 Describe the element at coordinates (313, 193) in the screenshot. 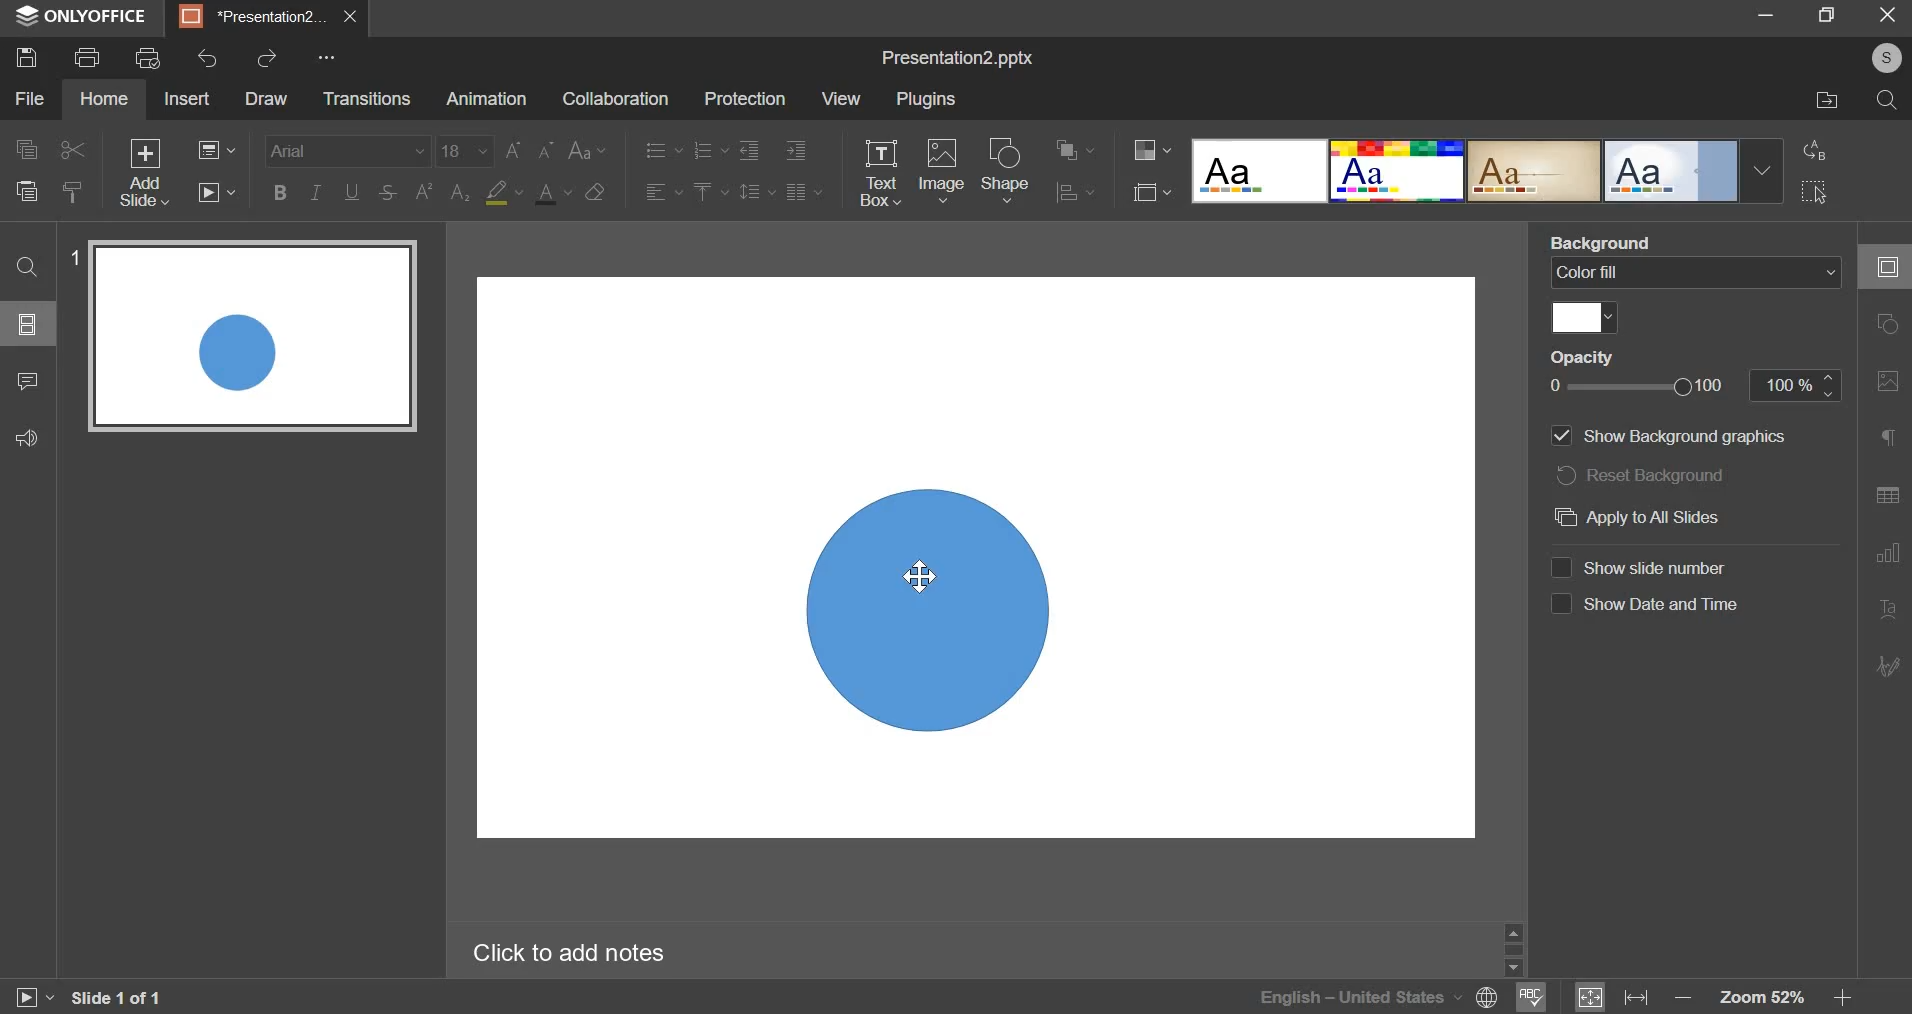

I see `italic` at that location.